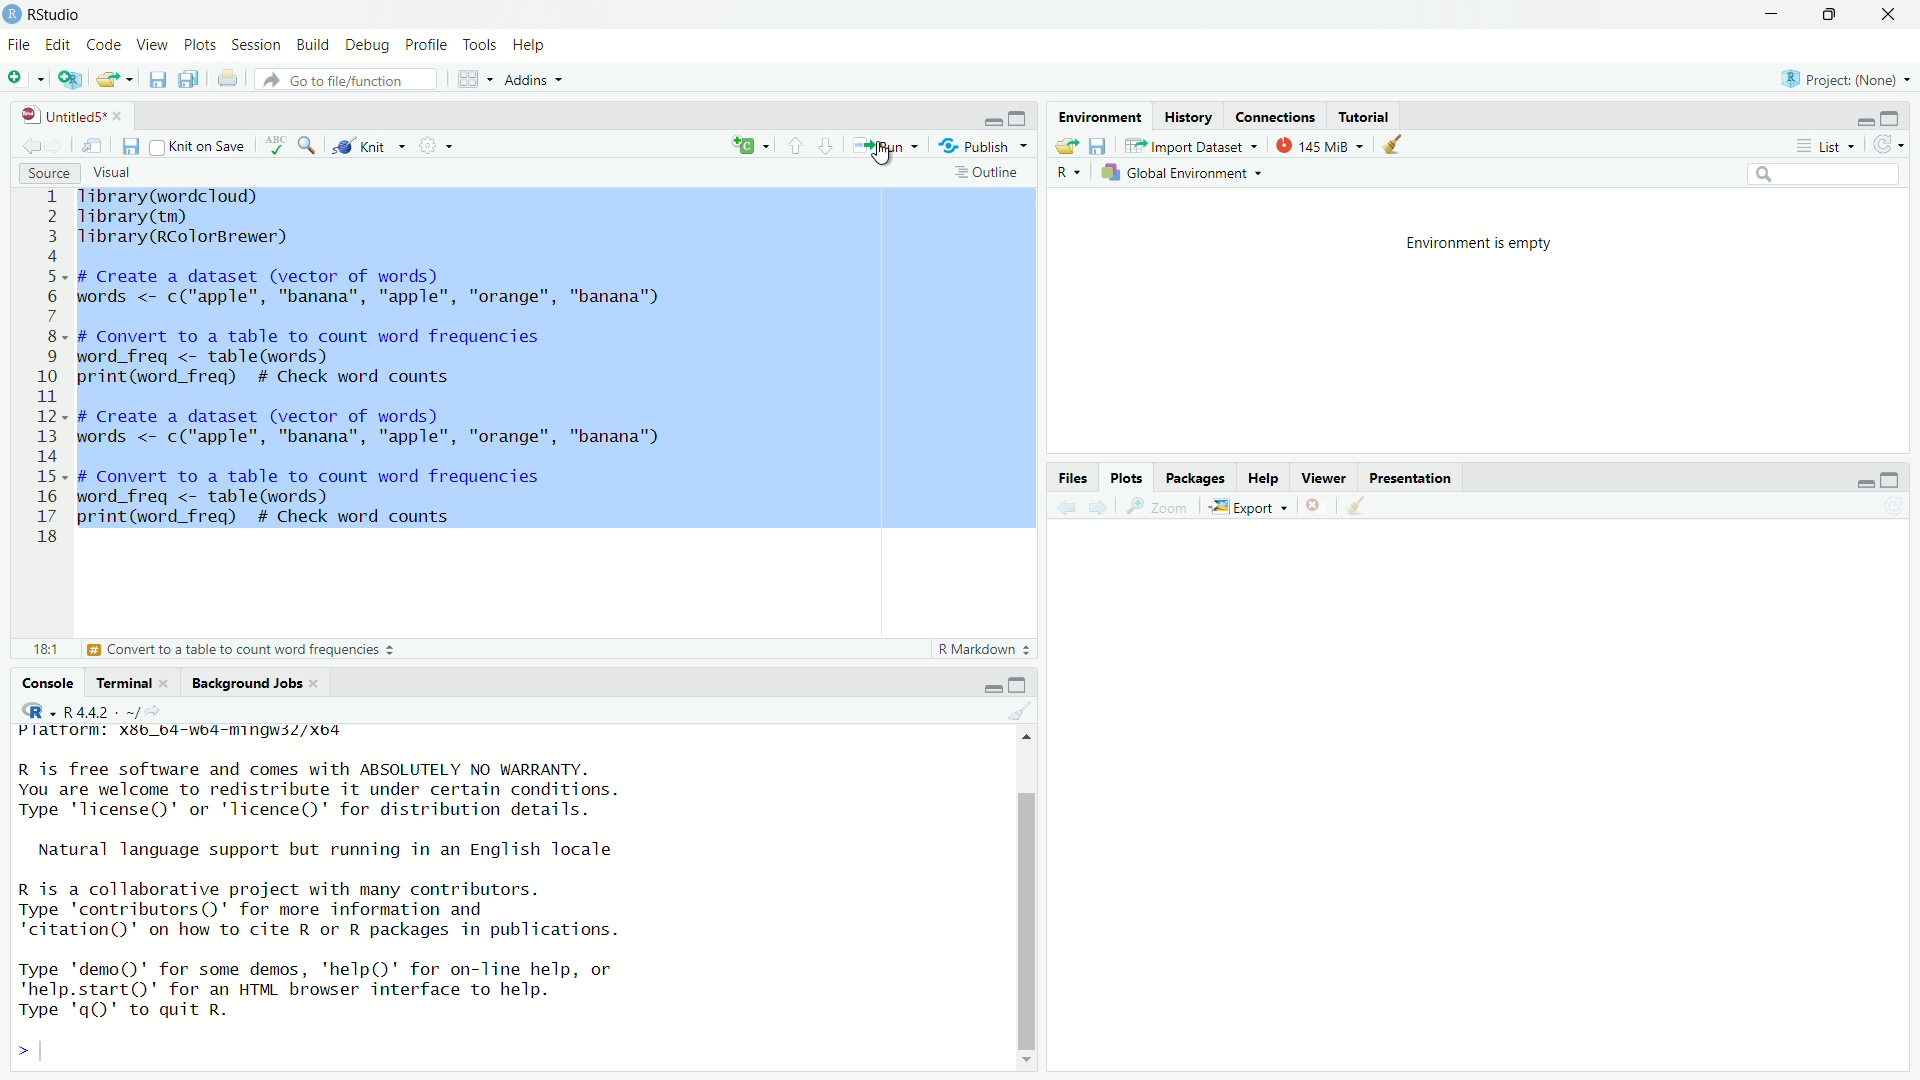 This screenshot has height=1080, width=1920. I want to click on Back, so click(1062, 506).